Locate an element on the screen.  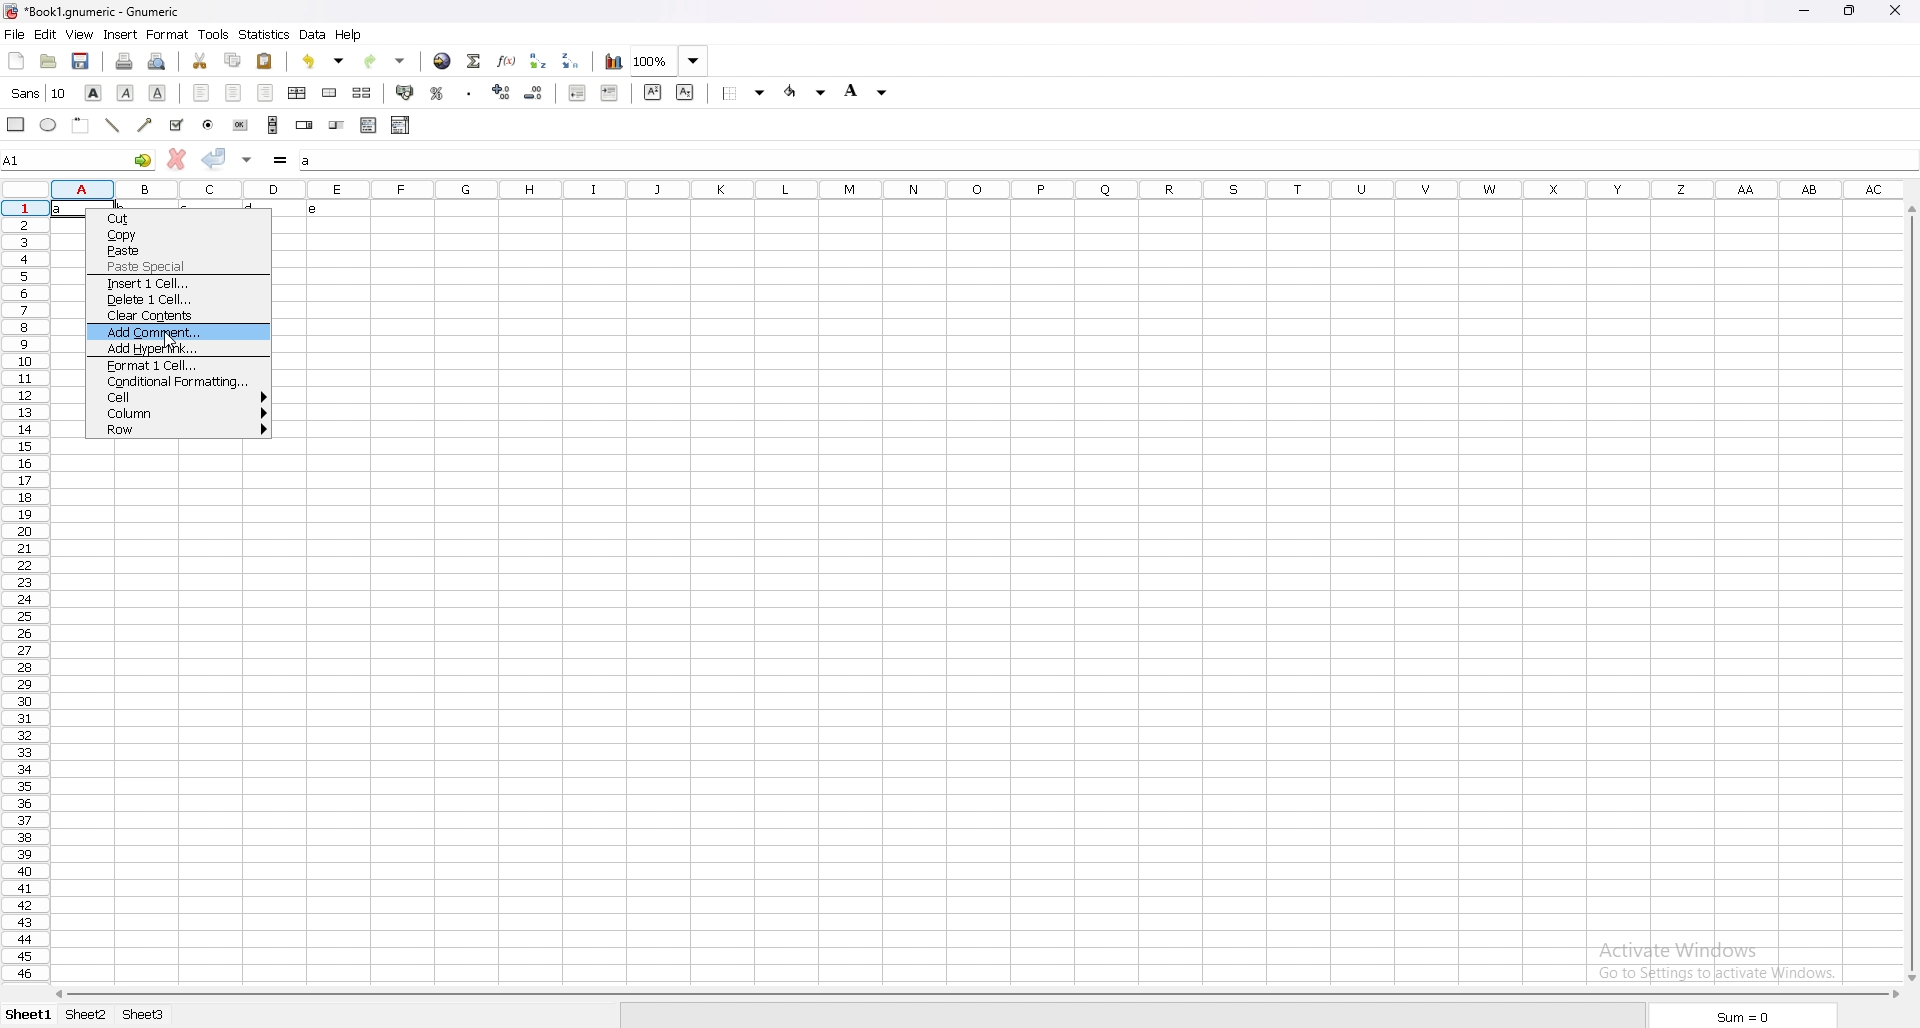
insert 1 cell is located at coordinates (179, 283).